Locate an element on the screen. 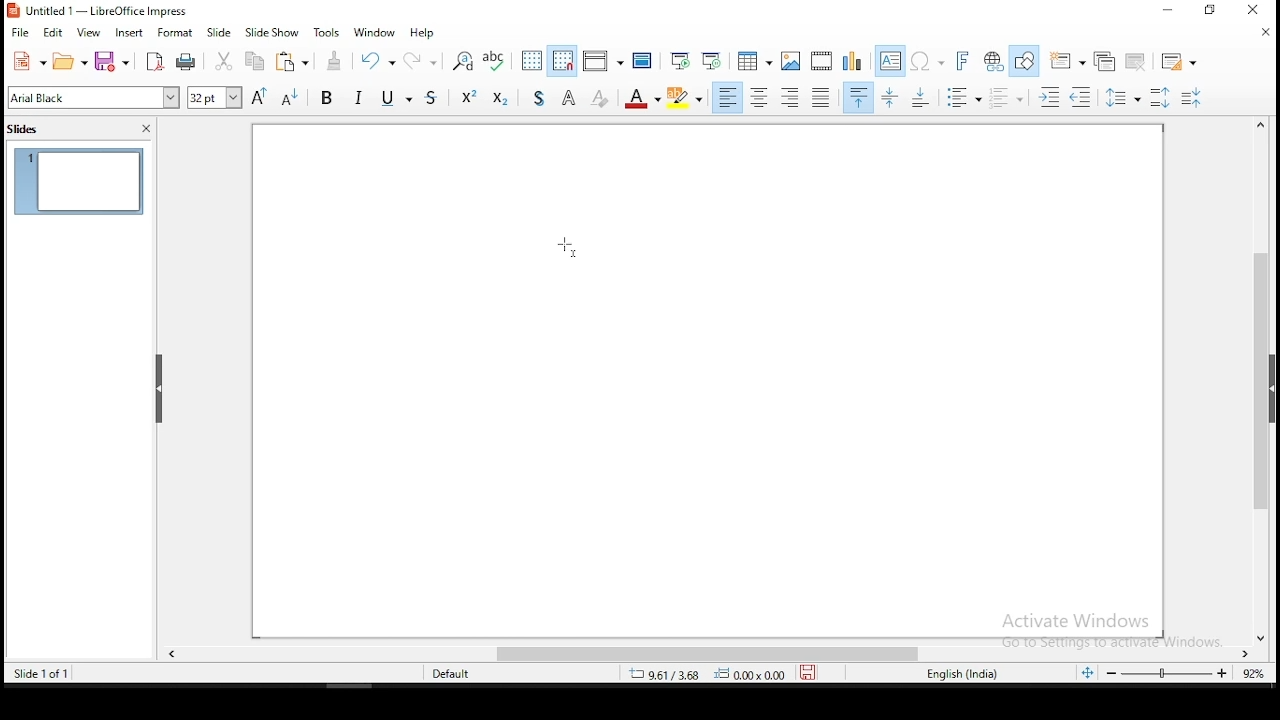 Image resolution: width=1280 pixels, height=720 pixels. Increase Line Spacing is located at coordinates (1163, 97).